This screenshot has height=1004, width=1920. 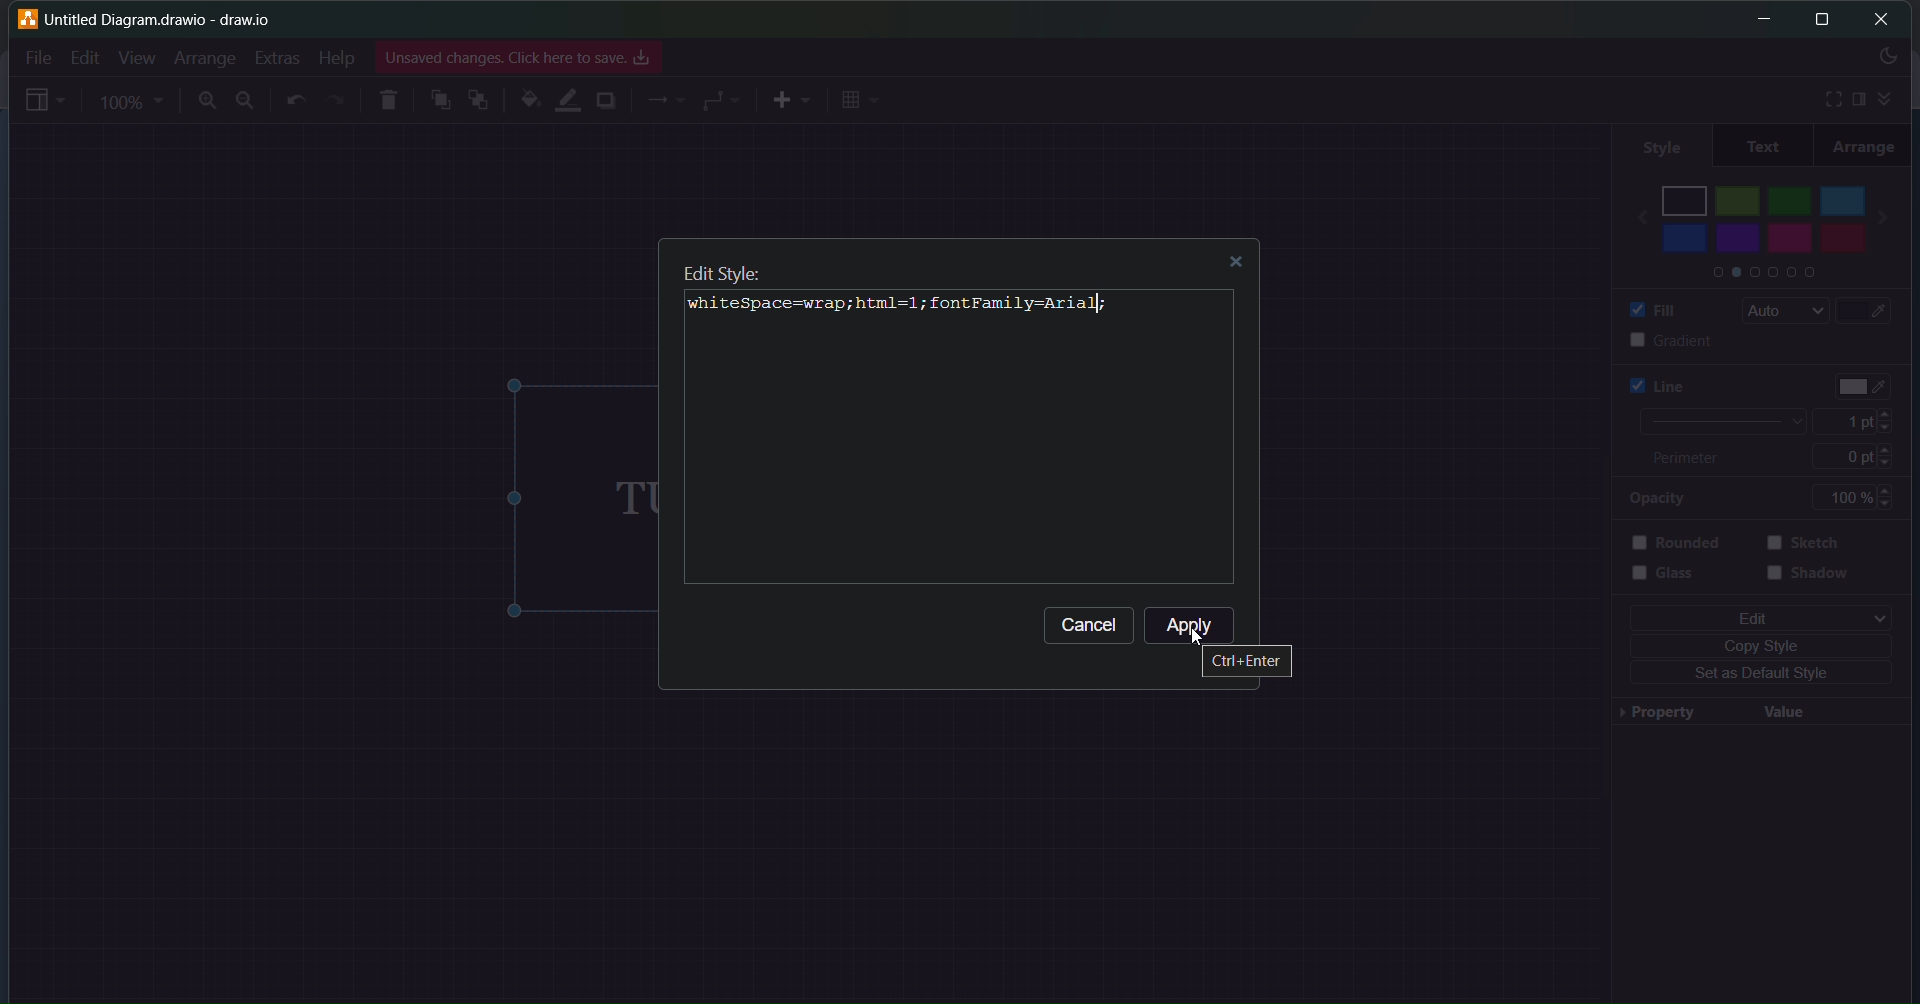 What do you see at coordinates (519, 58) in the screenshot?
I see `Unsaved changes. Click here to save. os` at bounding box center [519, 58].